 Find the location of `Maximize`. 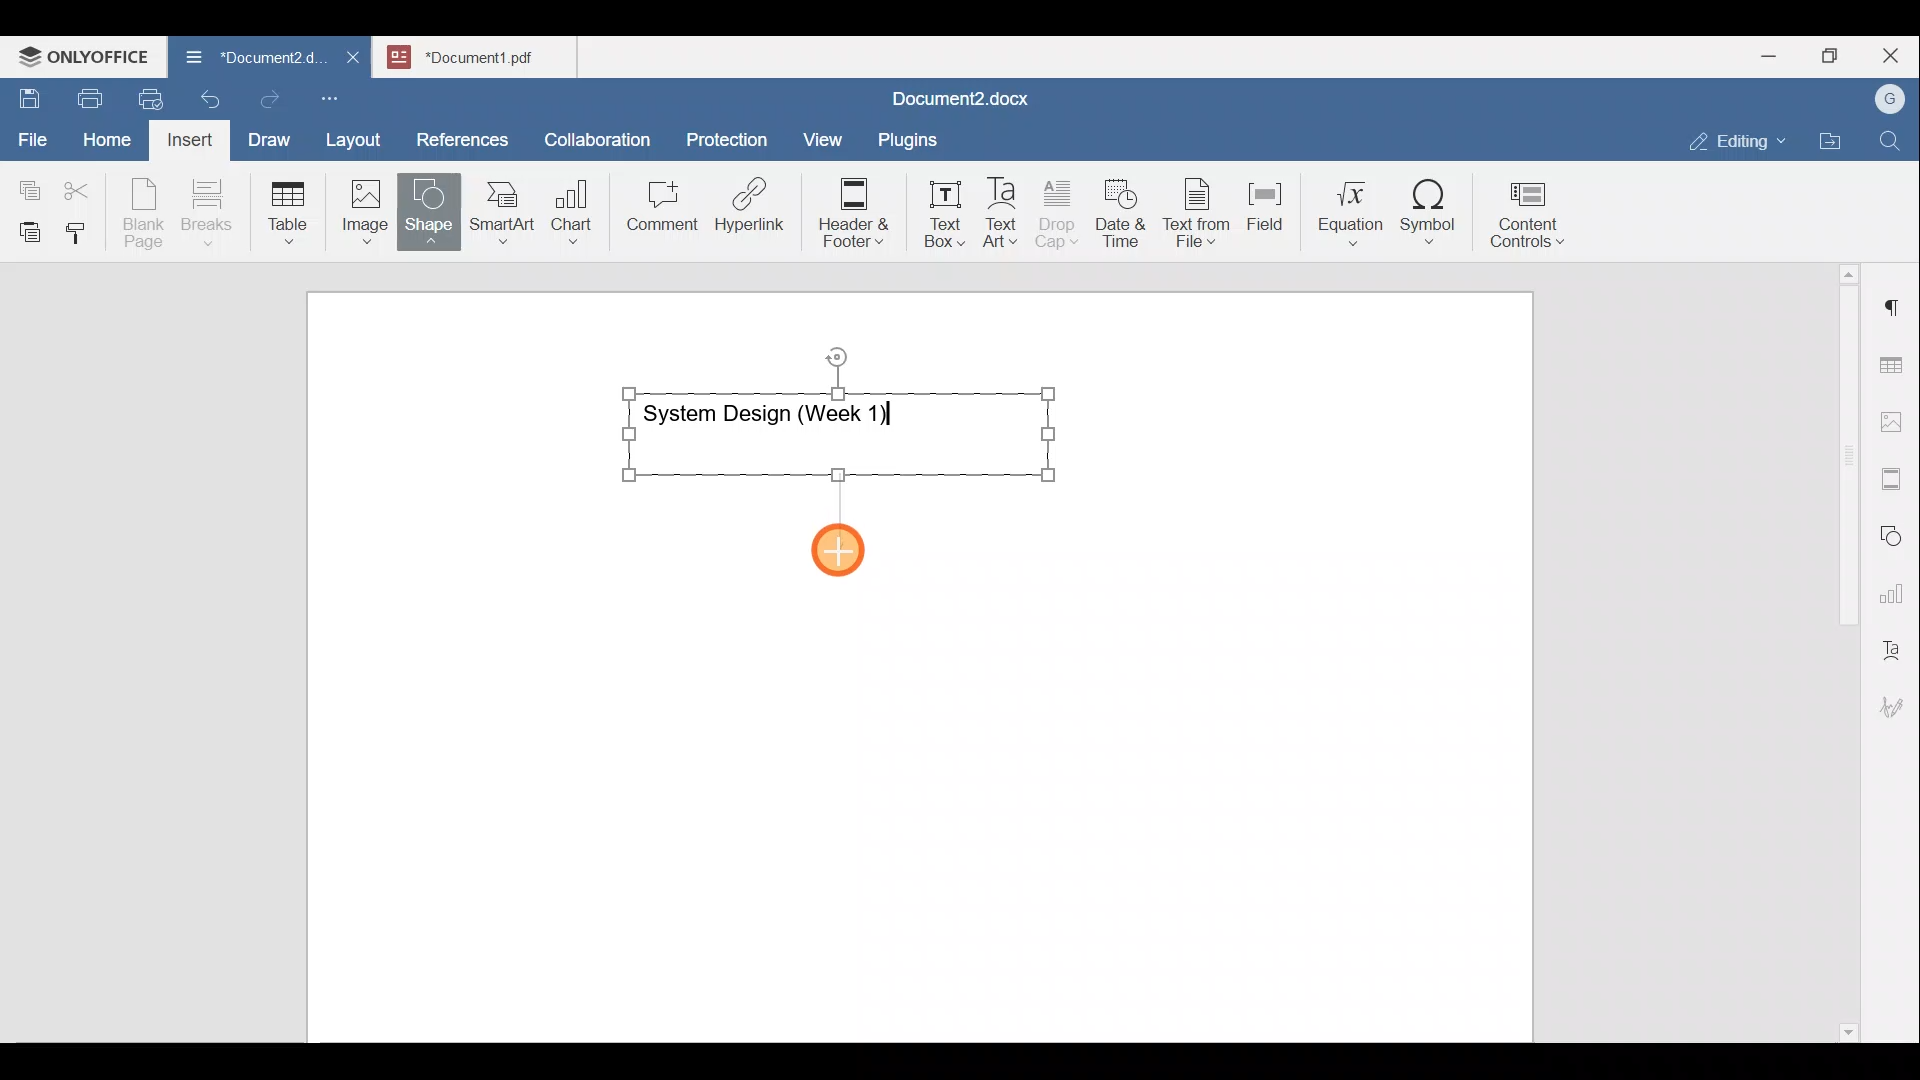

Maximize is located at coordinates (1835, 56).